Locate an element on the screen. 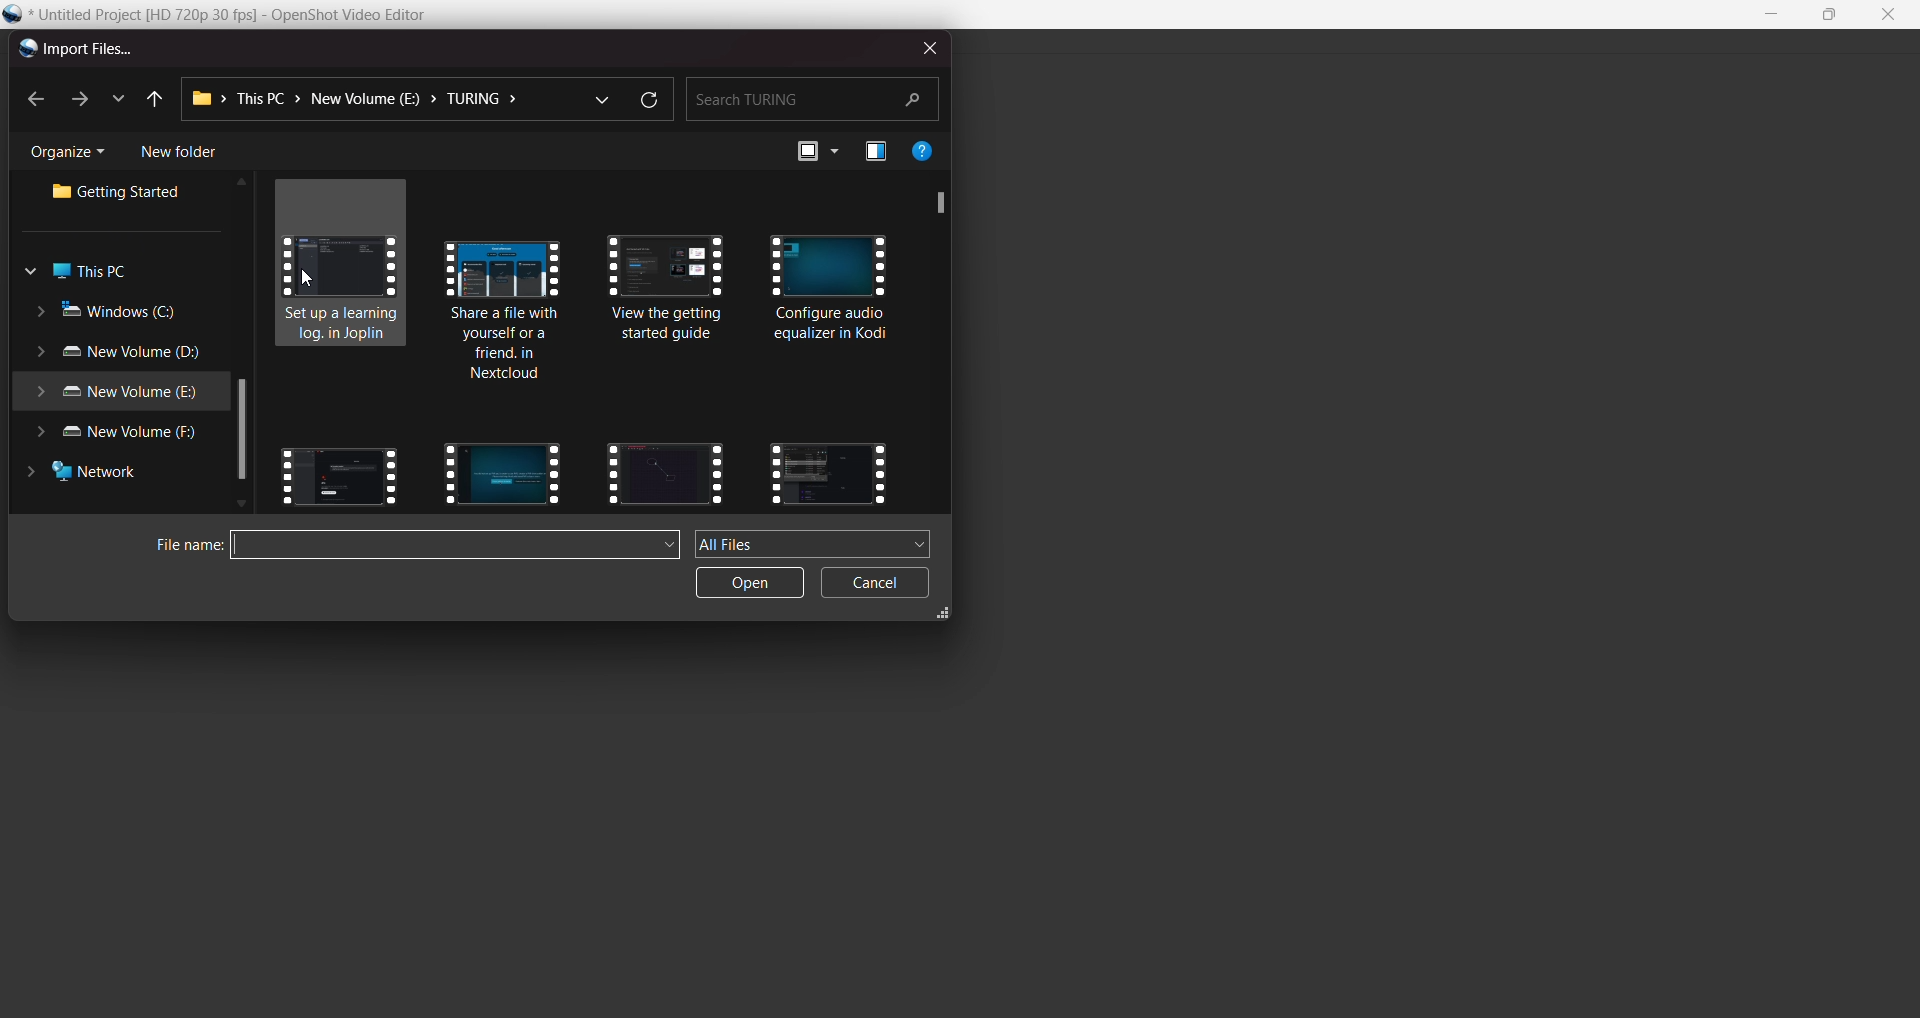 The width and height of the screenshot is (1920, 1018). dropdown is located at coordinates (600, 97).